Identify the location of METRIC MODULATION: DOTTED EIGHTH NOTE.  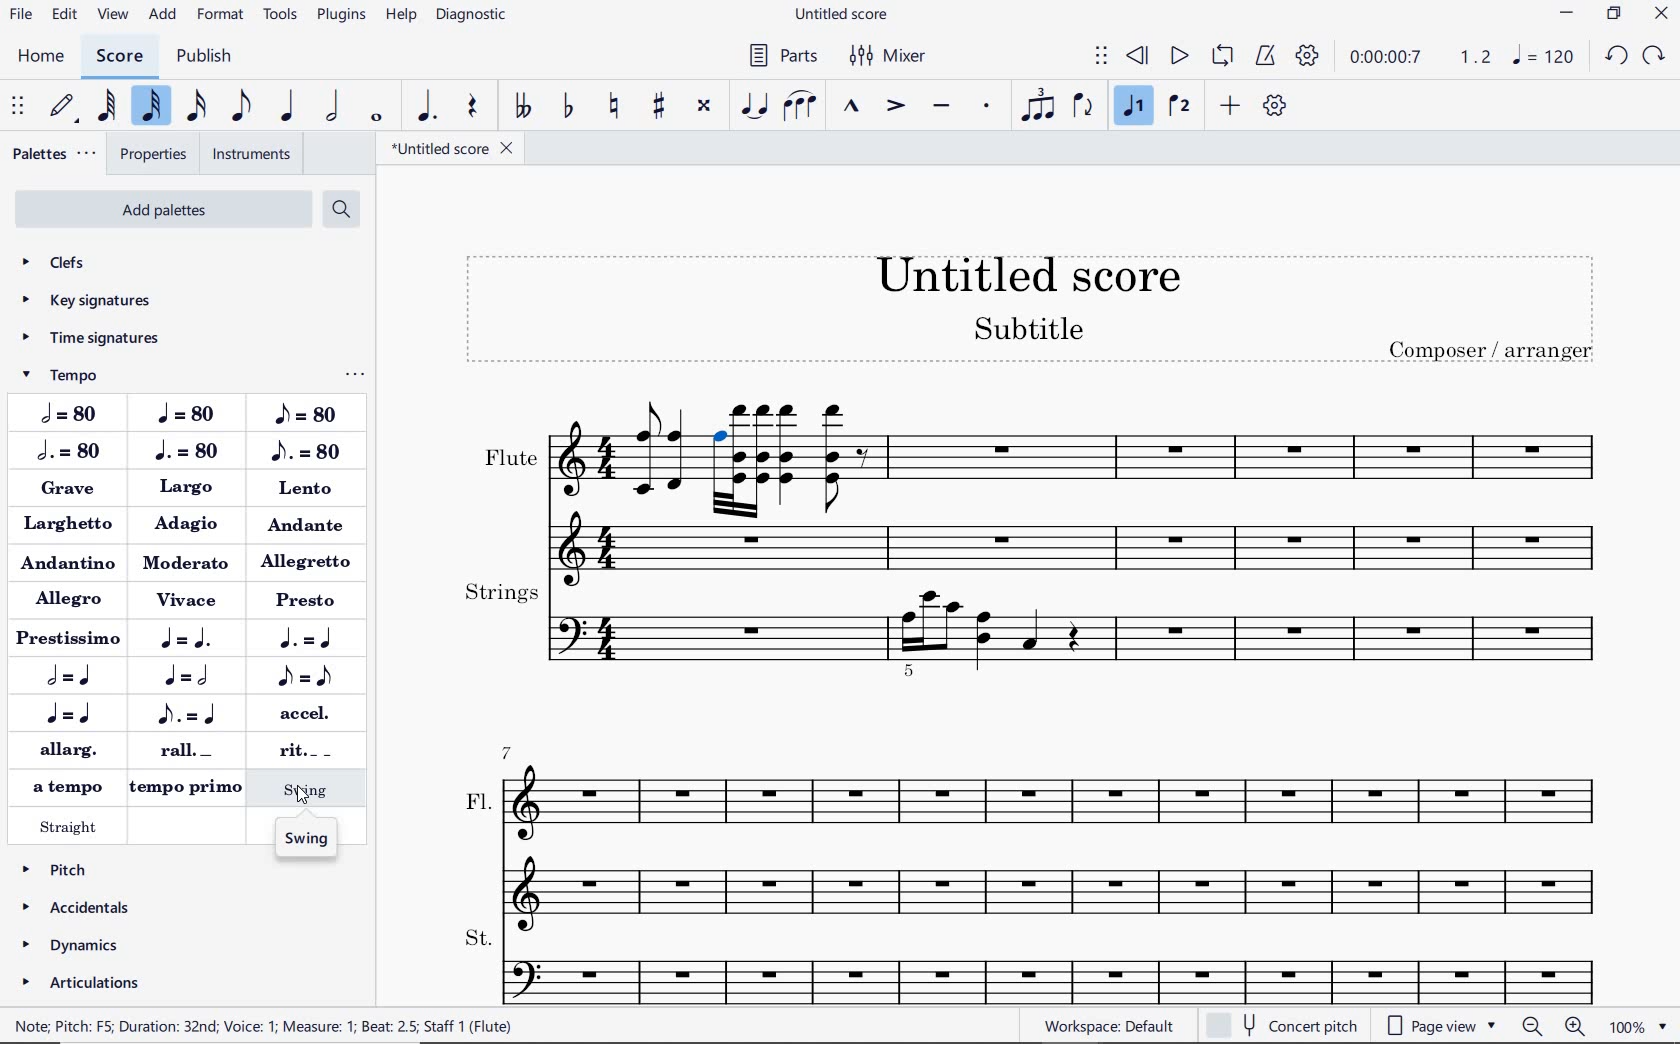
(190, 714).